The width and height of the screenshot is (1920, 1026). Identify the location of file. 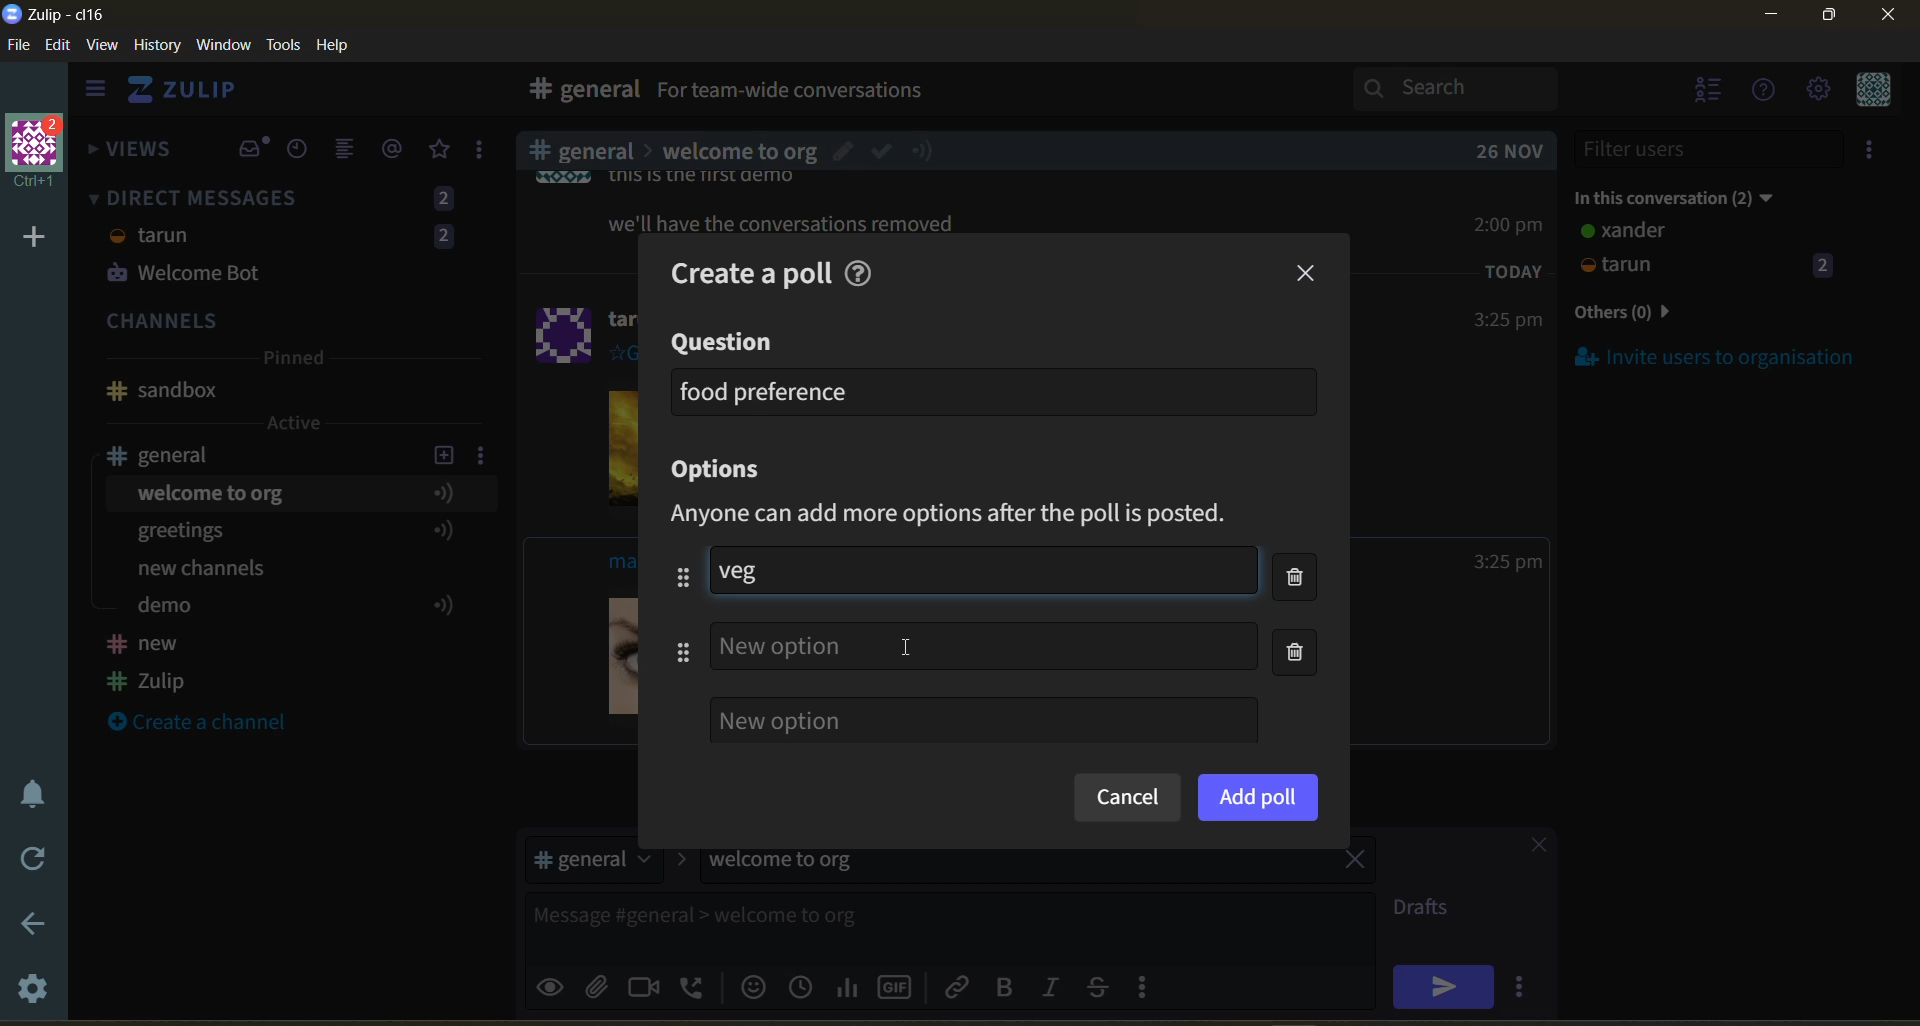
(20, 49).